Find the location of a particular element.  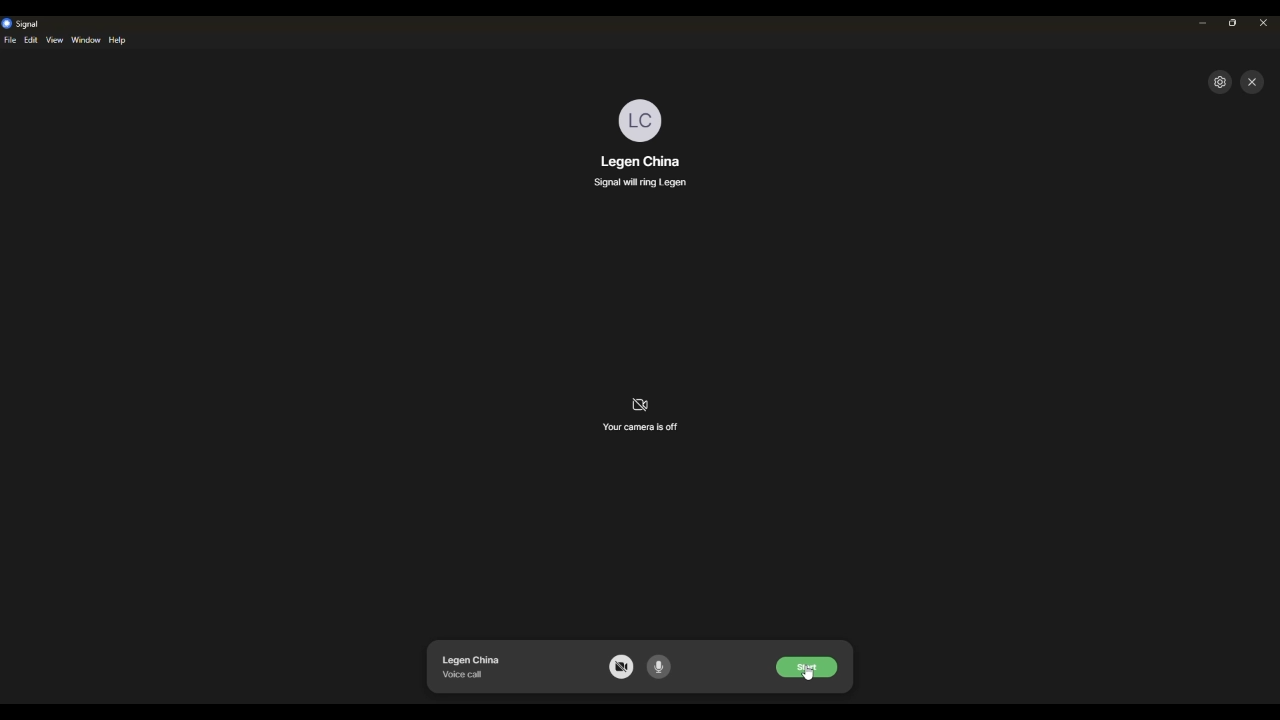

edit is located at coordinates (33, 42).